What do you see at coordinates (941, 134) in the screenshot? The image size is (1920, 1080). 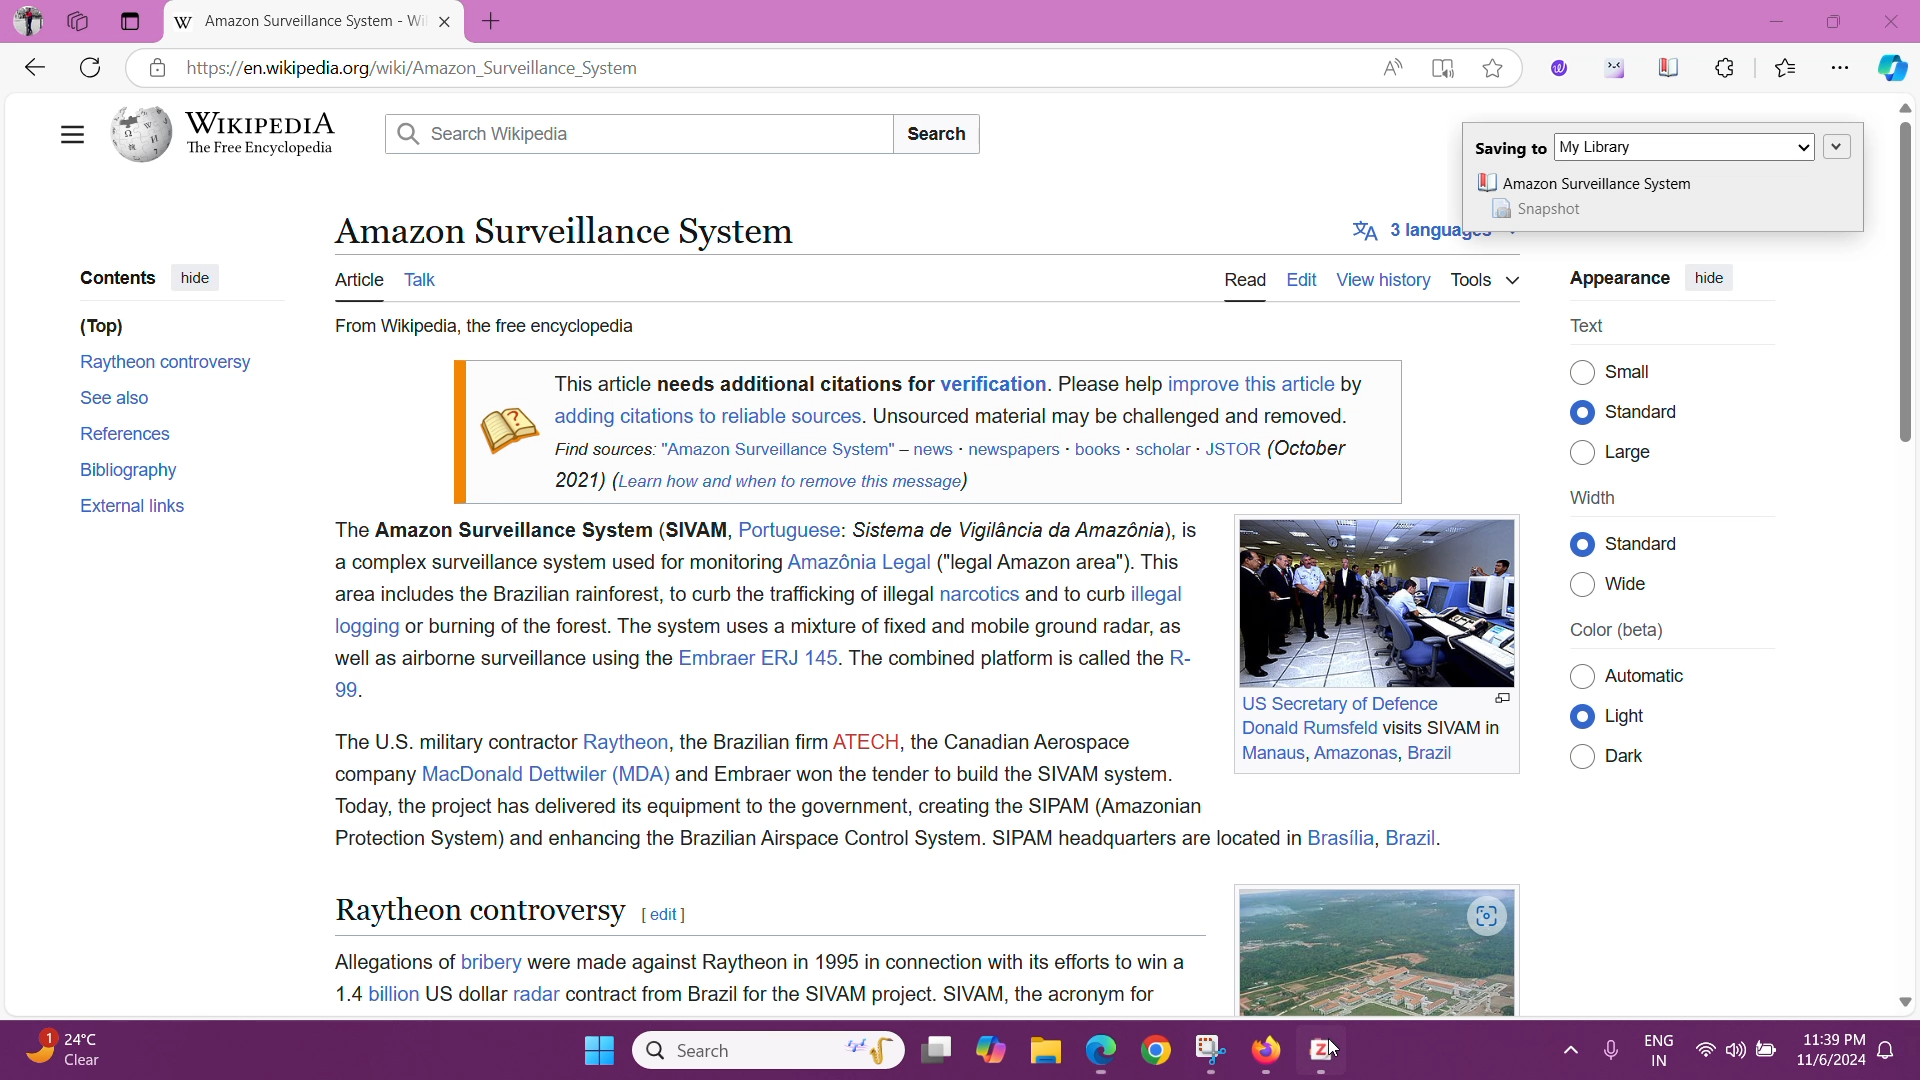 I see `Search` at bounding box center [941, 134].